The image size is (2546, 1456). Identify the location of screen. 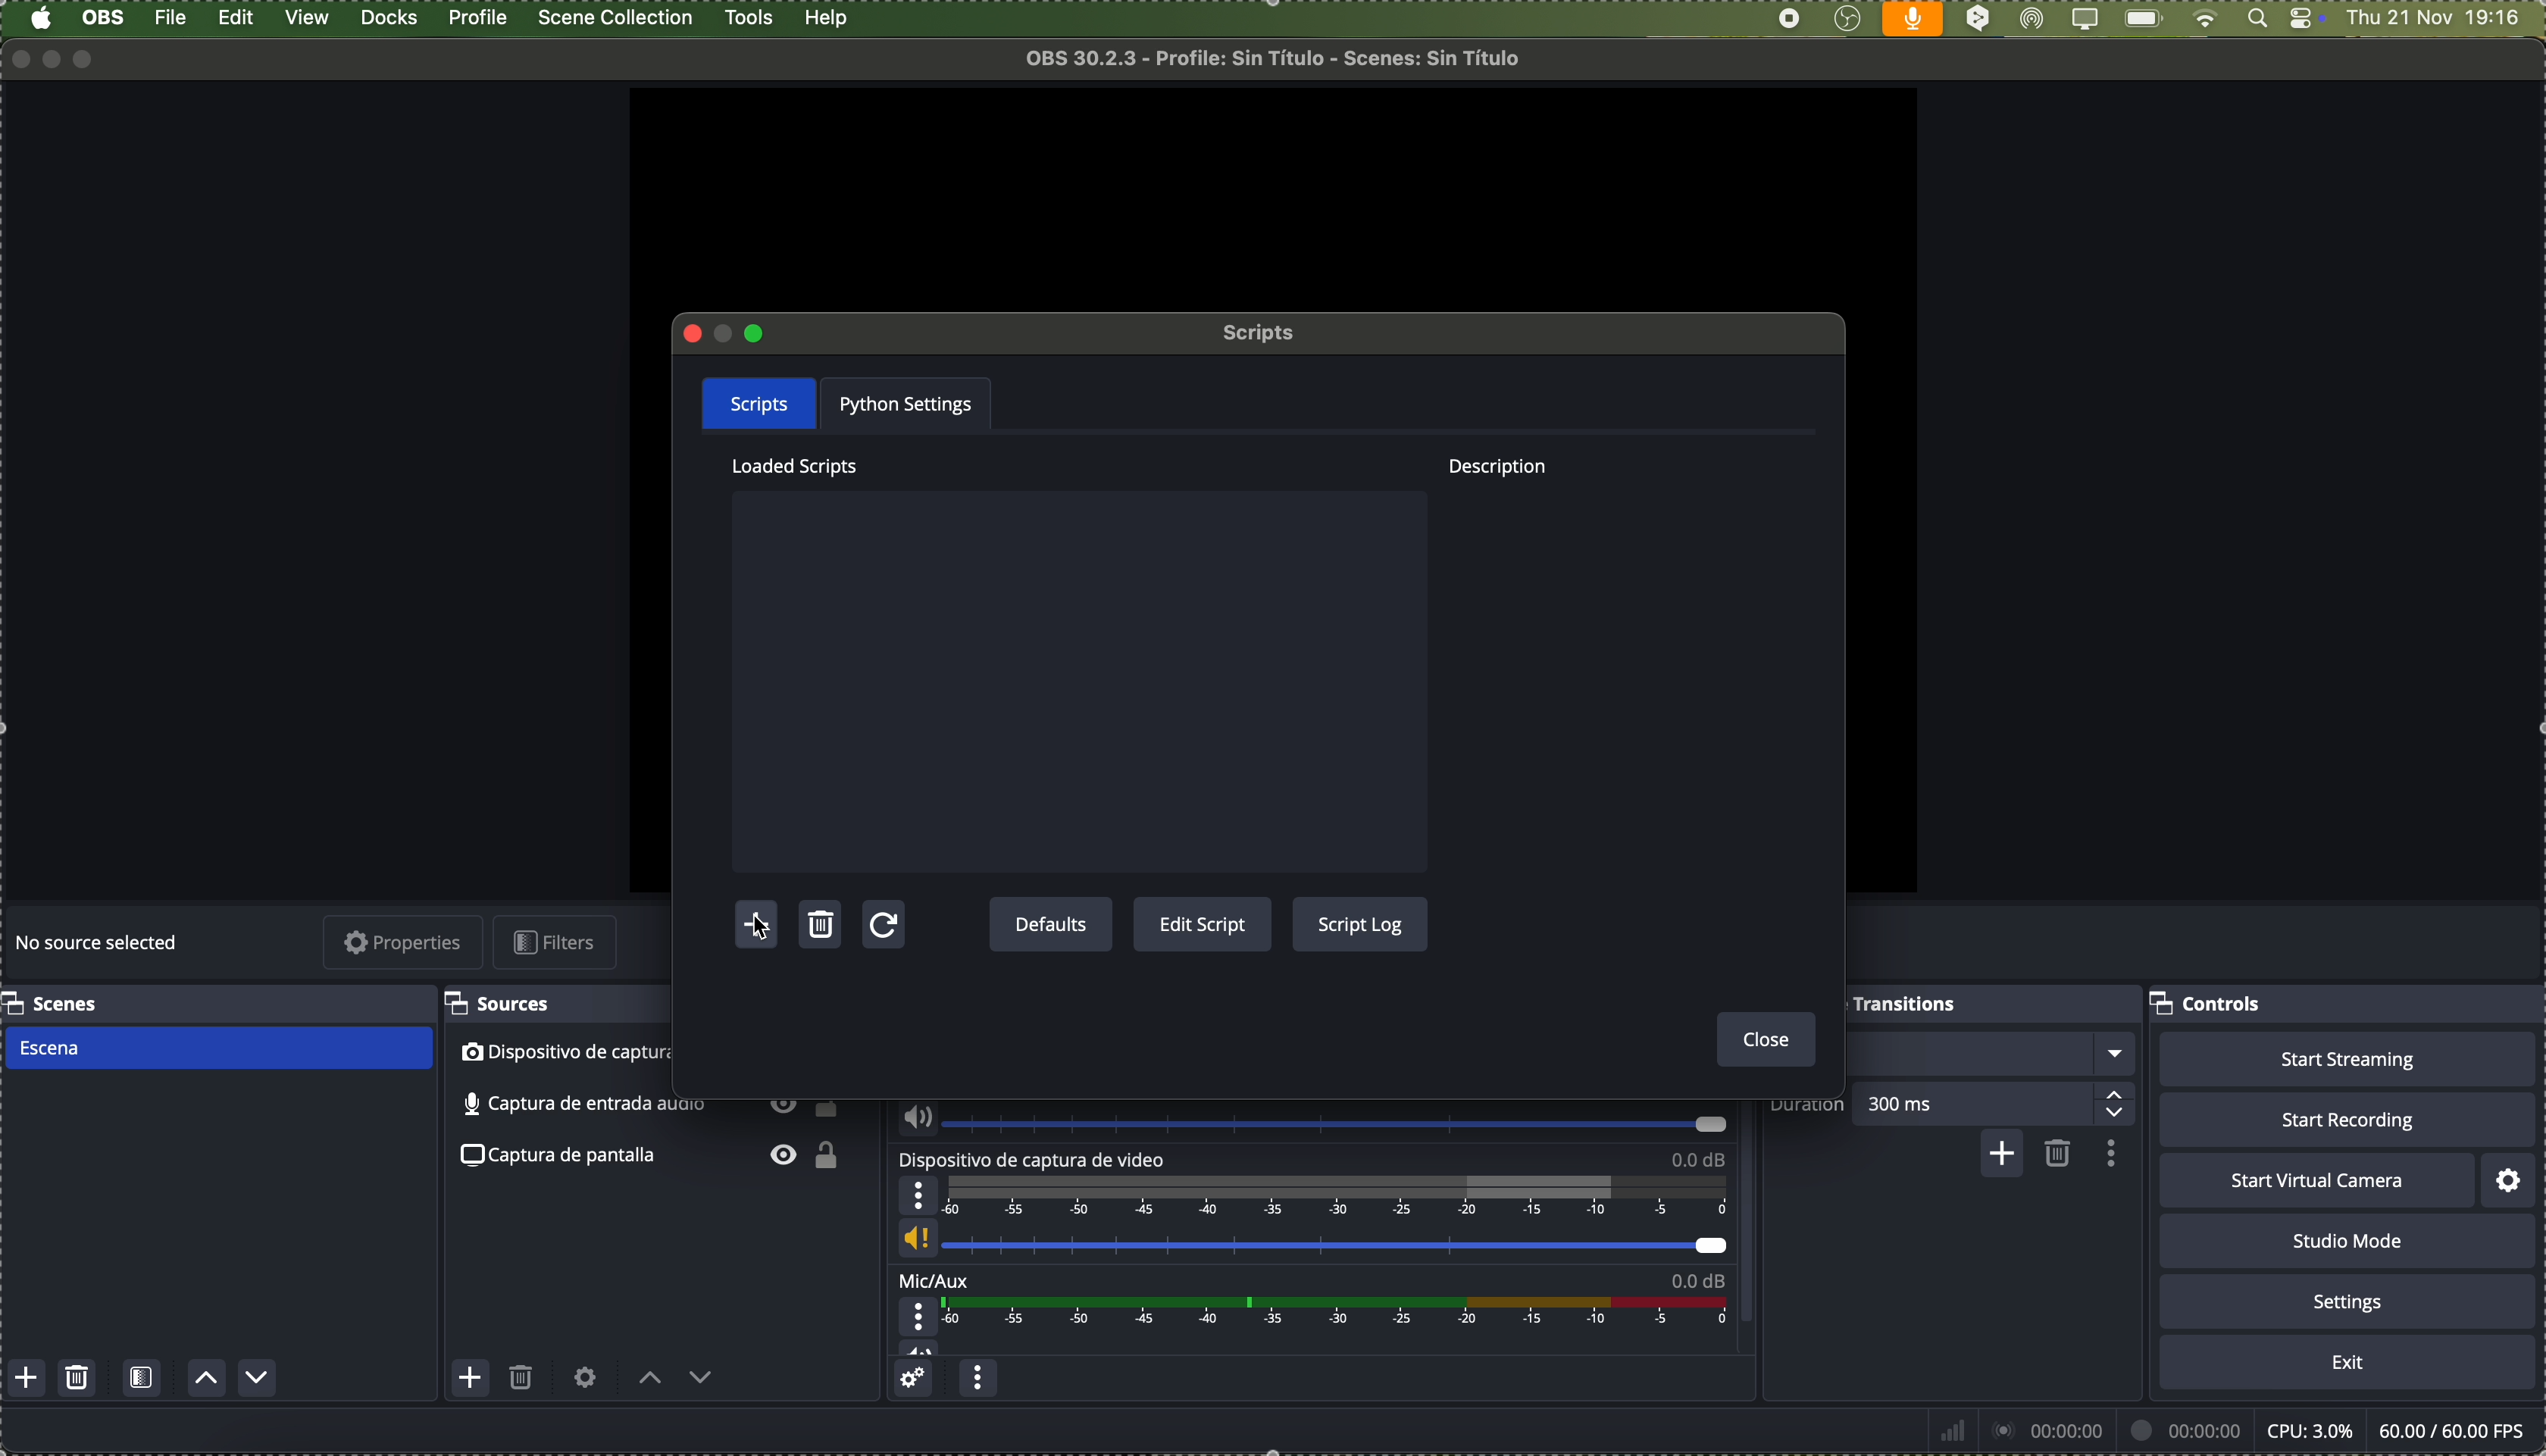
(2083, 20).